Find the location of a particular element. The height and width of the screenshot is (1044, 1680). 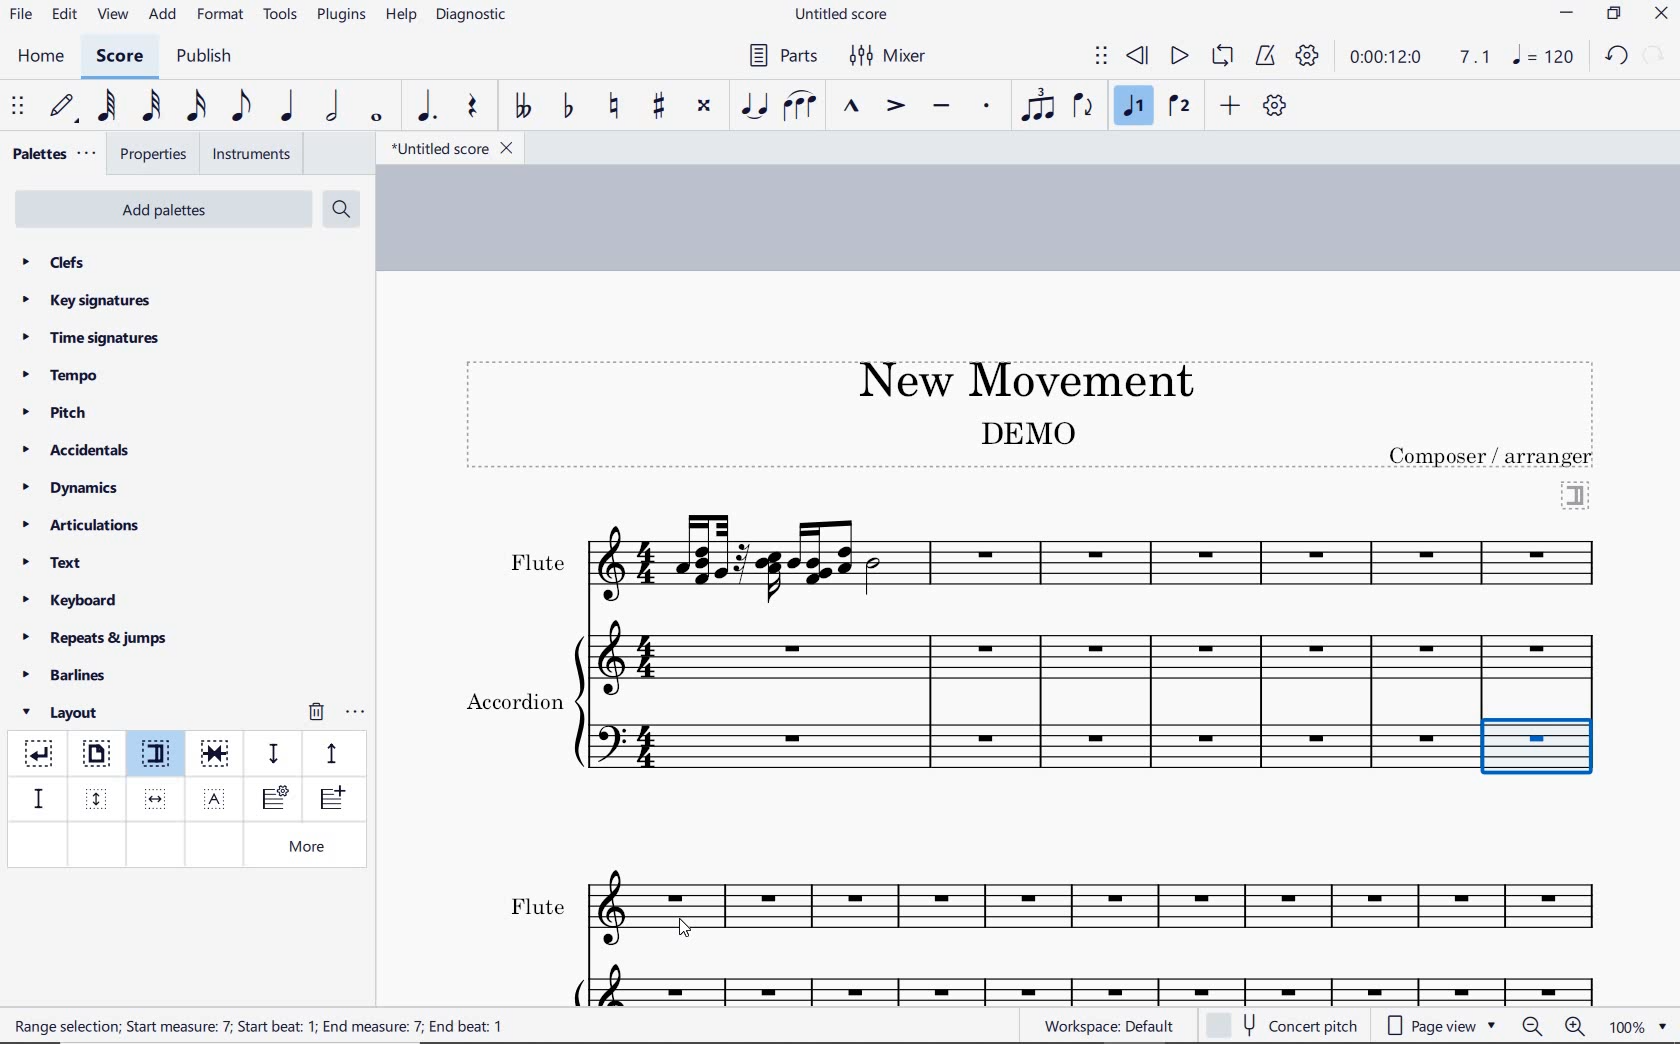

text is located at coordinates (1026, 432).